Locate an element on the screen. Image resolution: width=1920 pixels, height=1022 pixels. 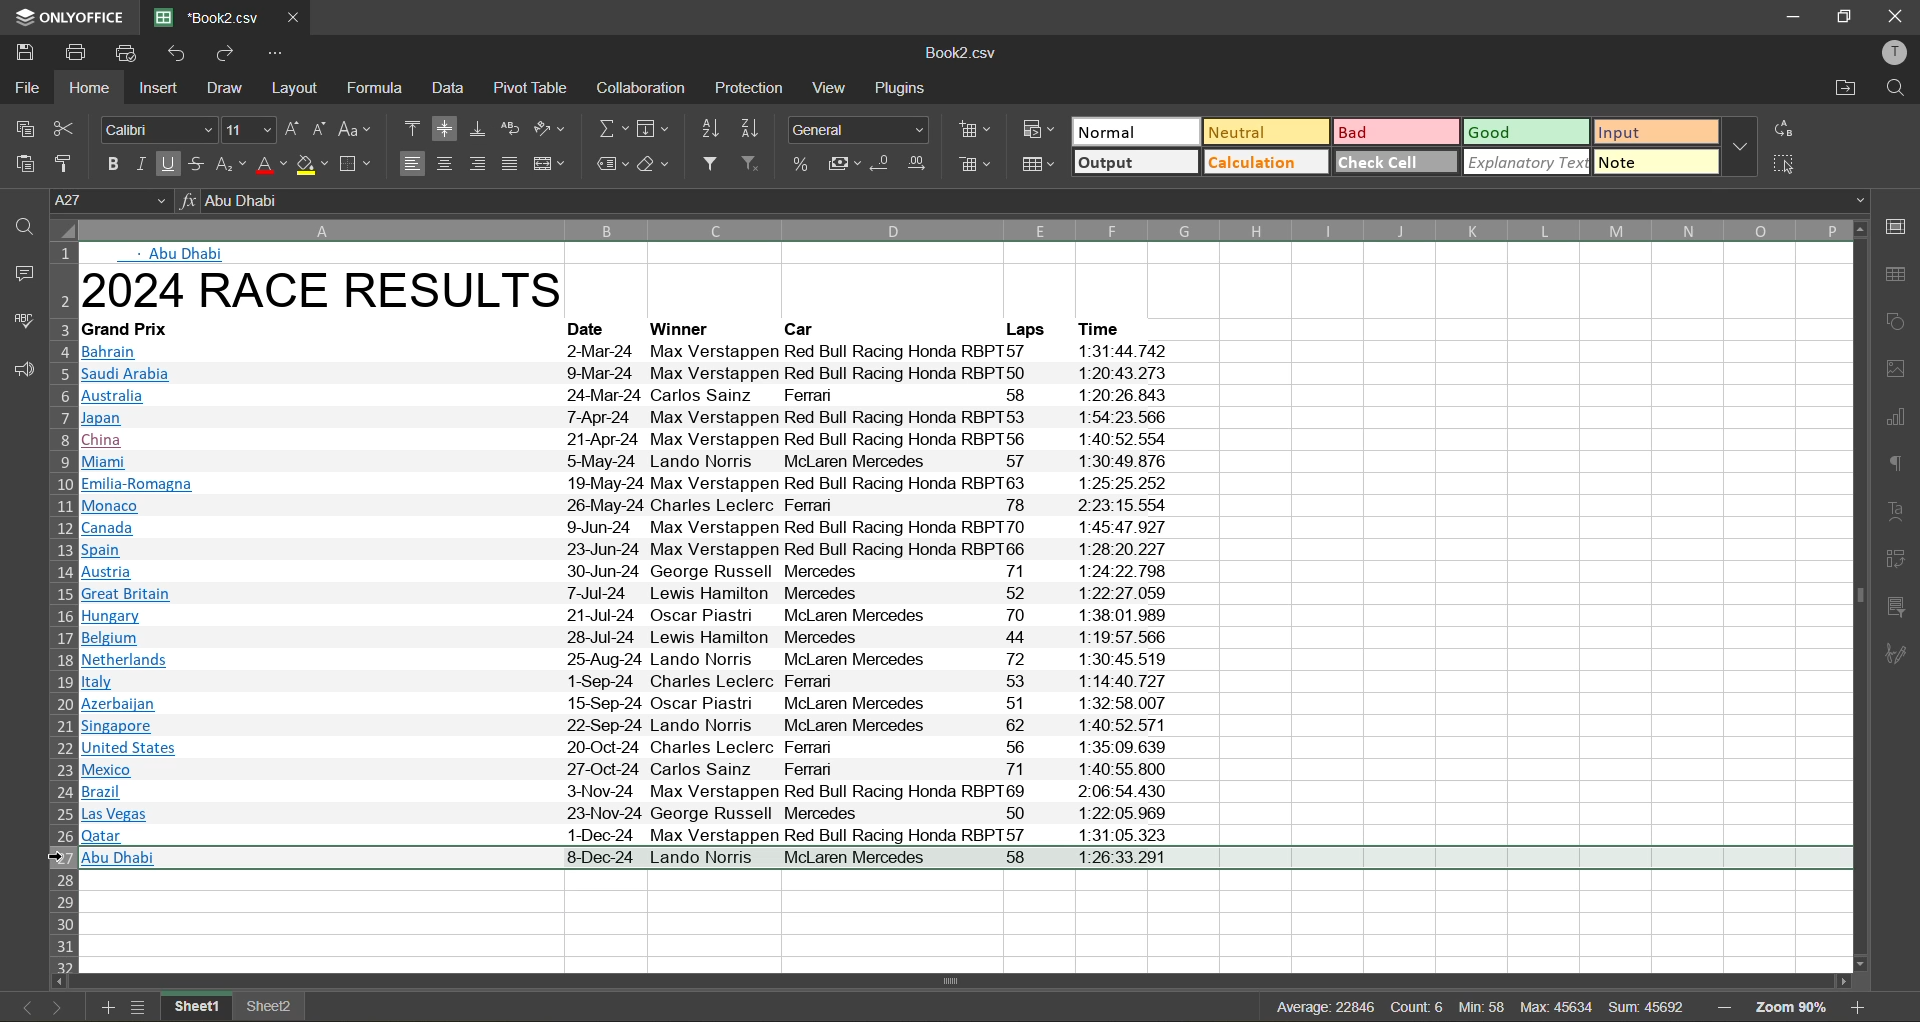
cut is located at coordinates (72, 128).